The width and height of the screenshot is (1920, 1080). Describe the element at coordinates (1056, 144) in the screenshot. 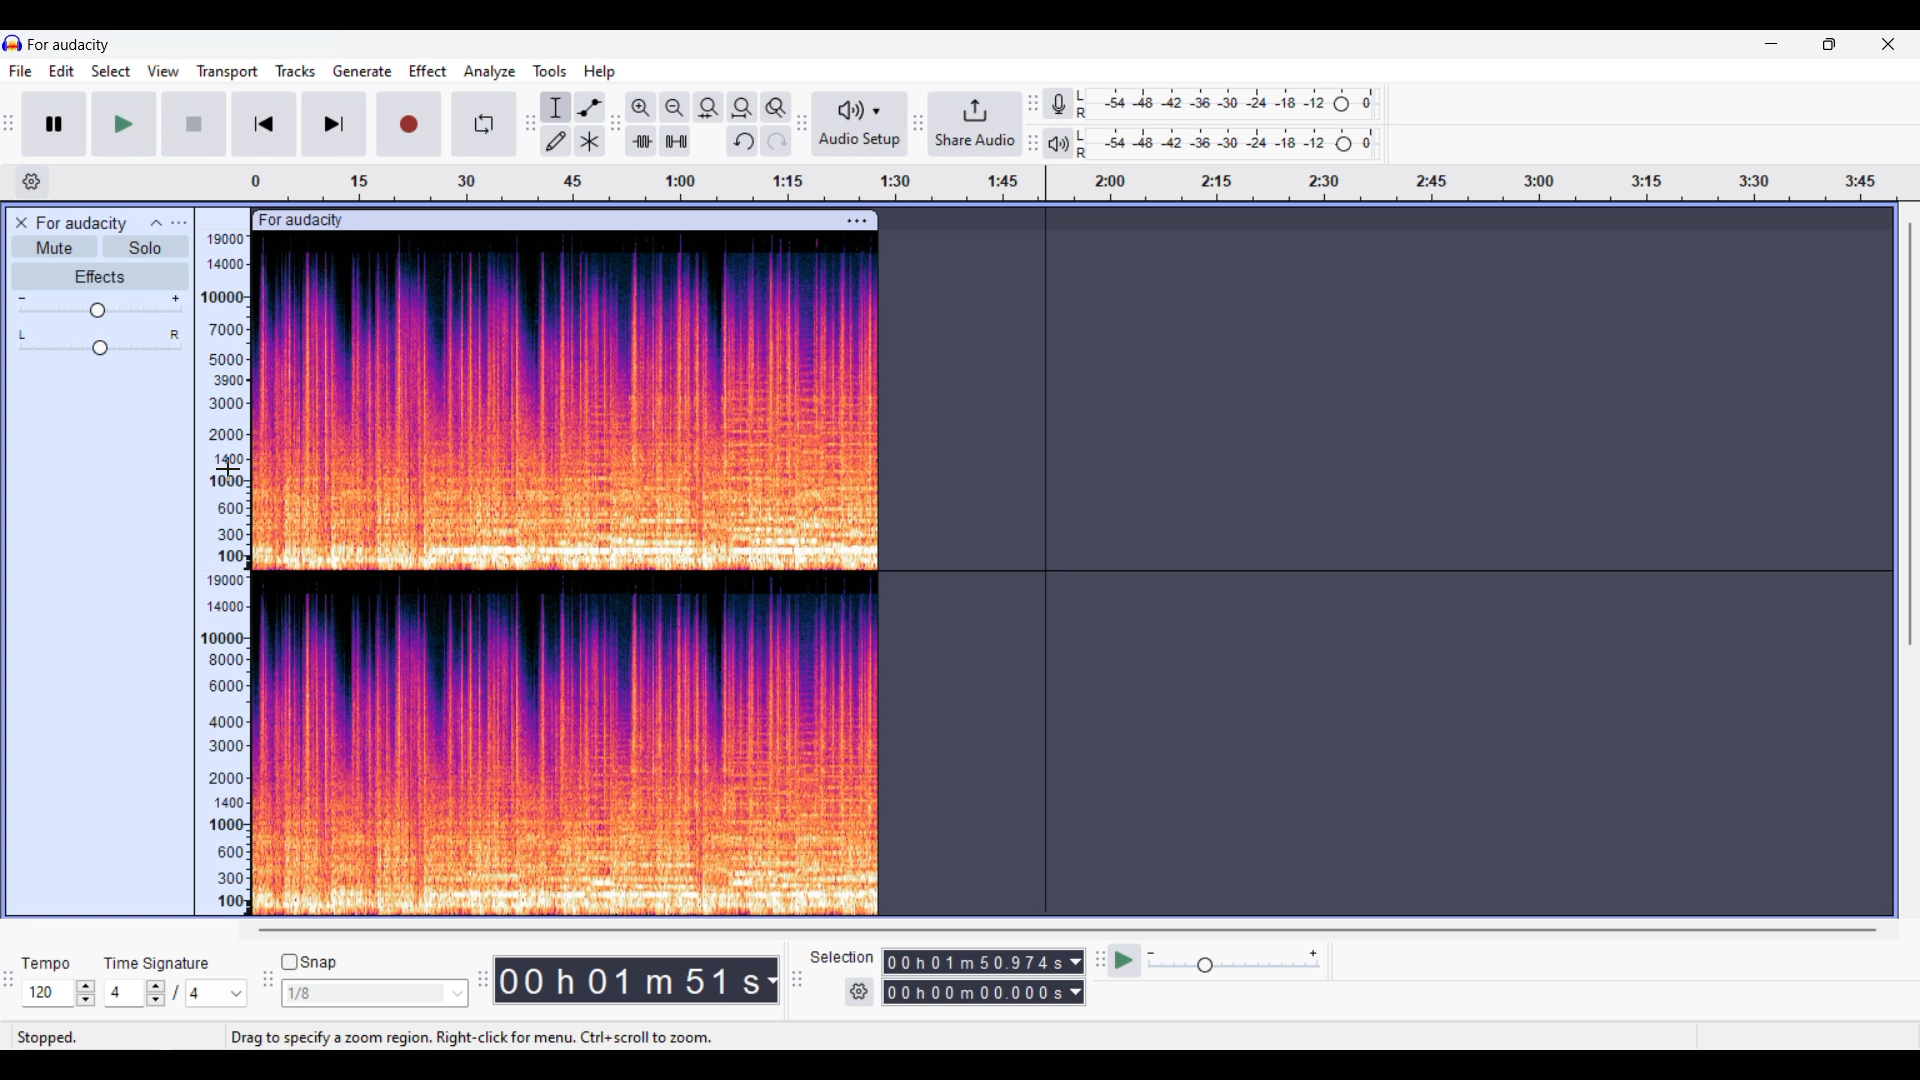

I see `Playback meter` at that location.